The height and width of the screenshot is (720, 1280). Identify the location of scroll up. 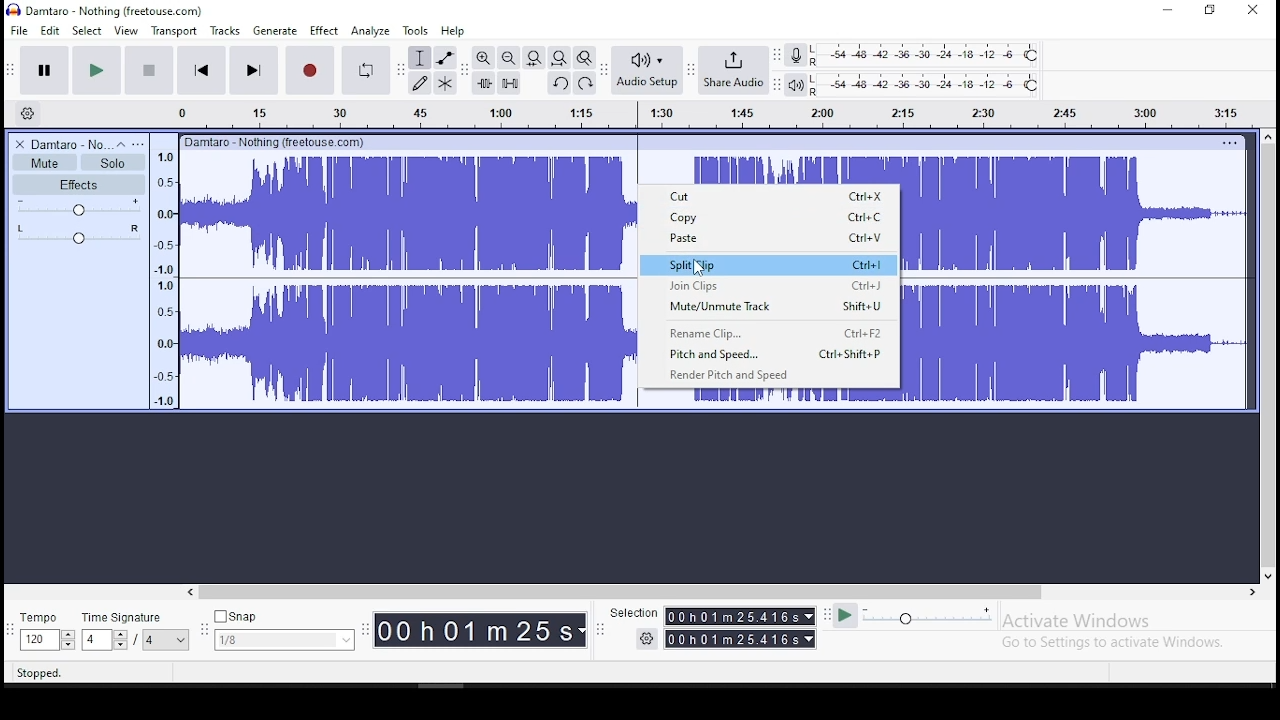
(1269, 137).